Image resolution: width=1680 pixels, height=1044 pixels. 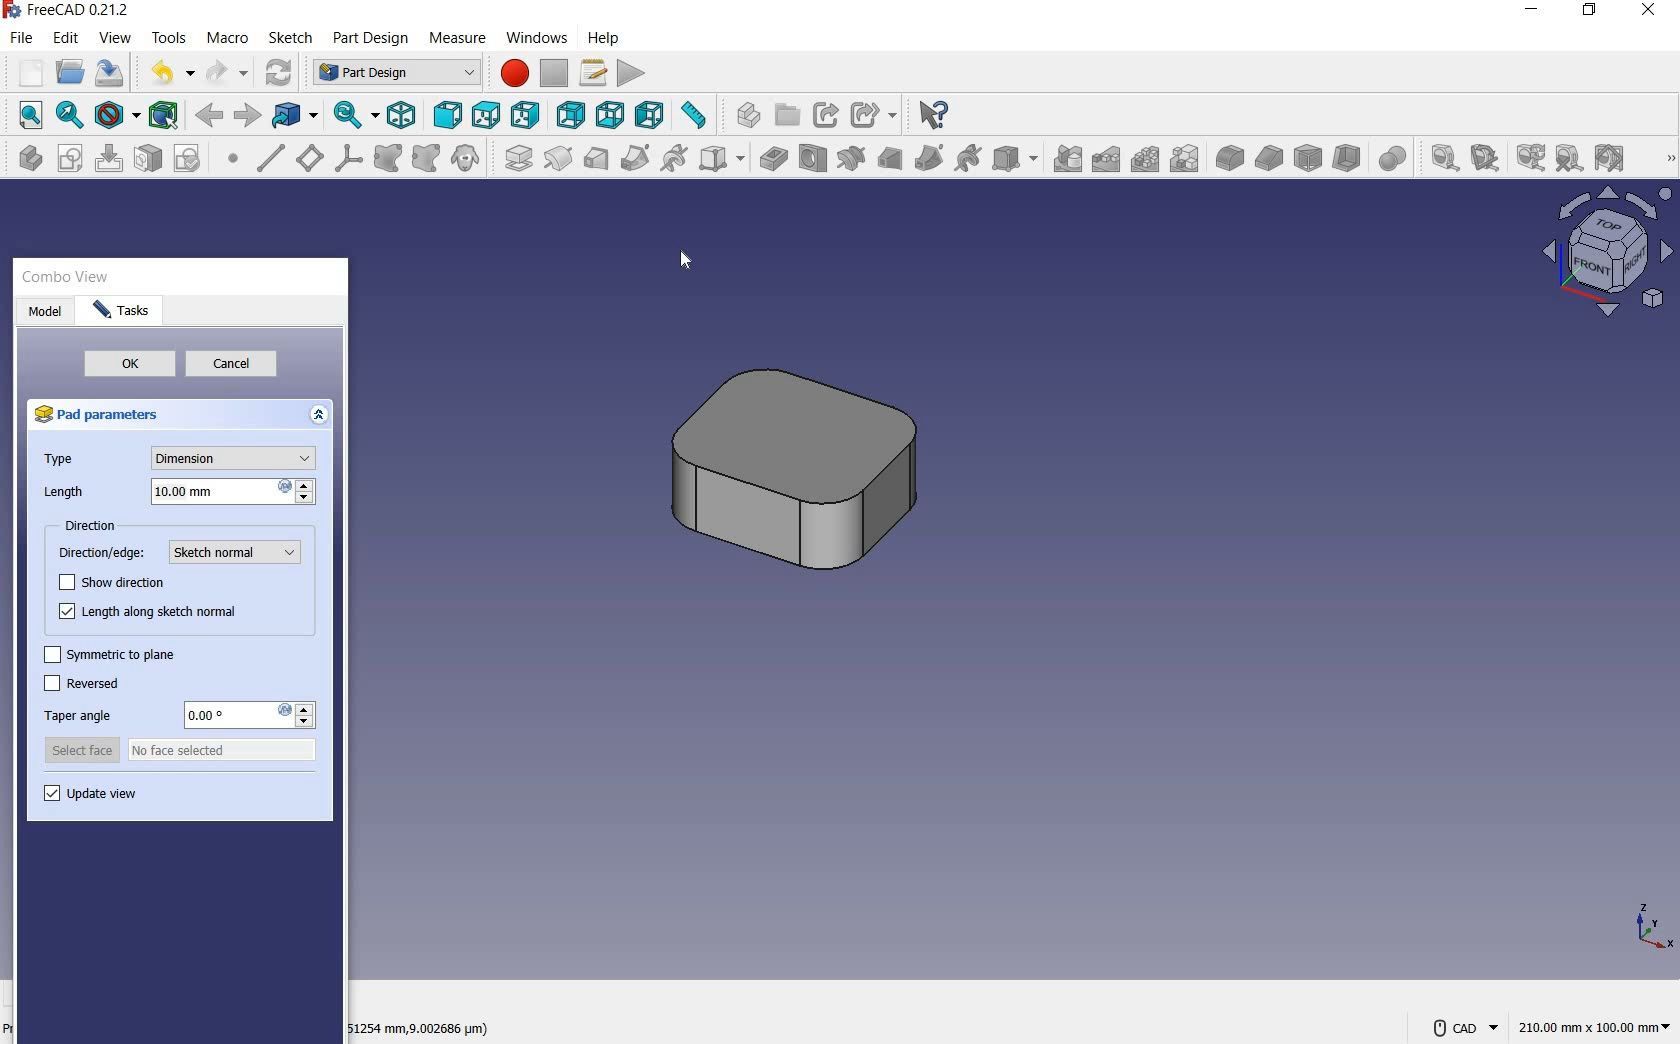 I want to click on switch between workbenches, so click(x=393, y=72).